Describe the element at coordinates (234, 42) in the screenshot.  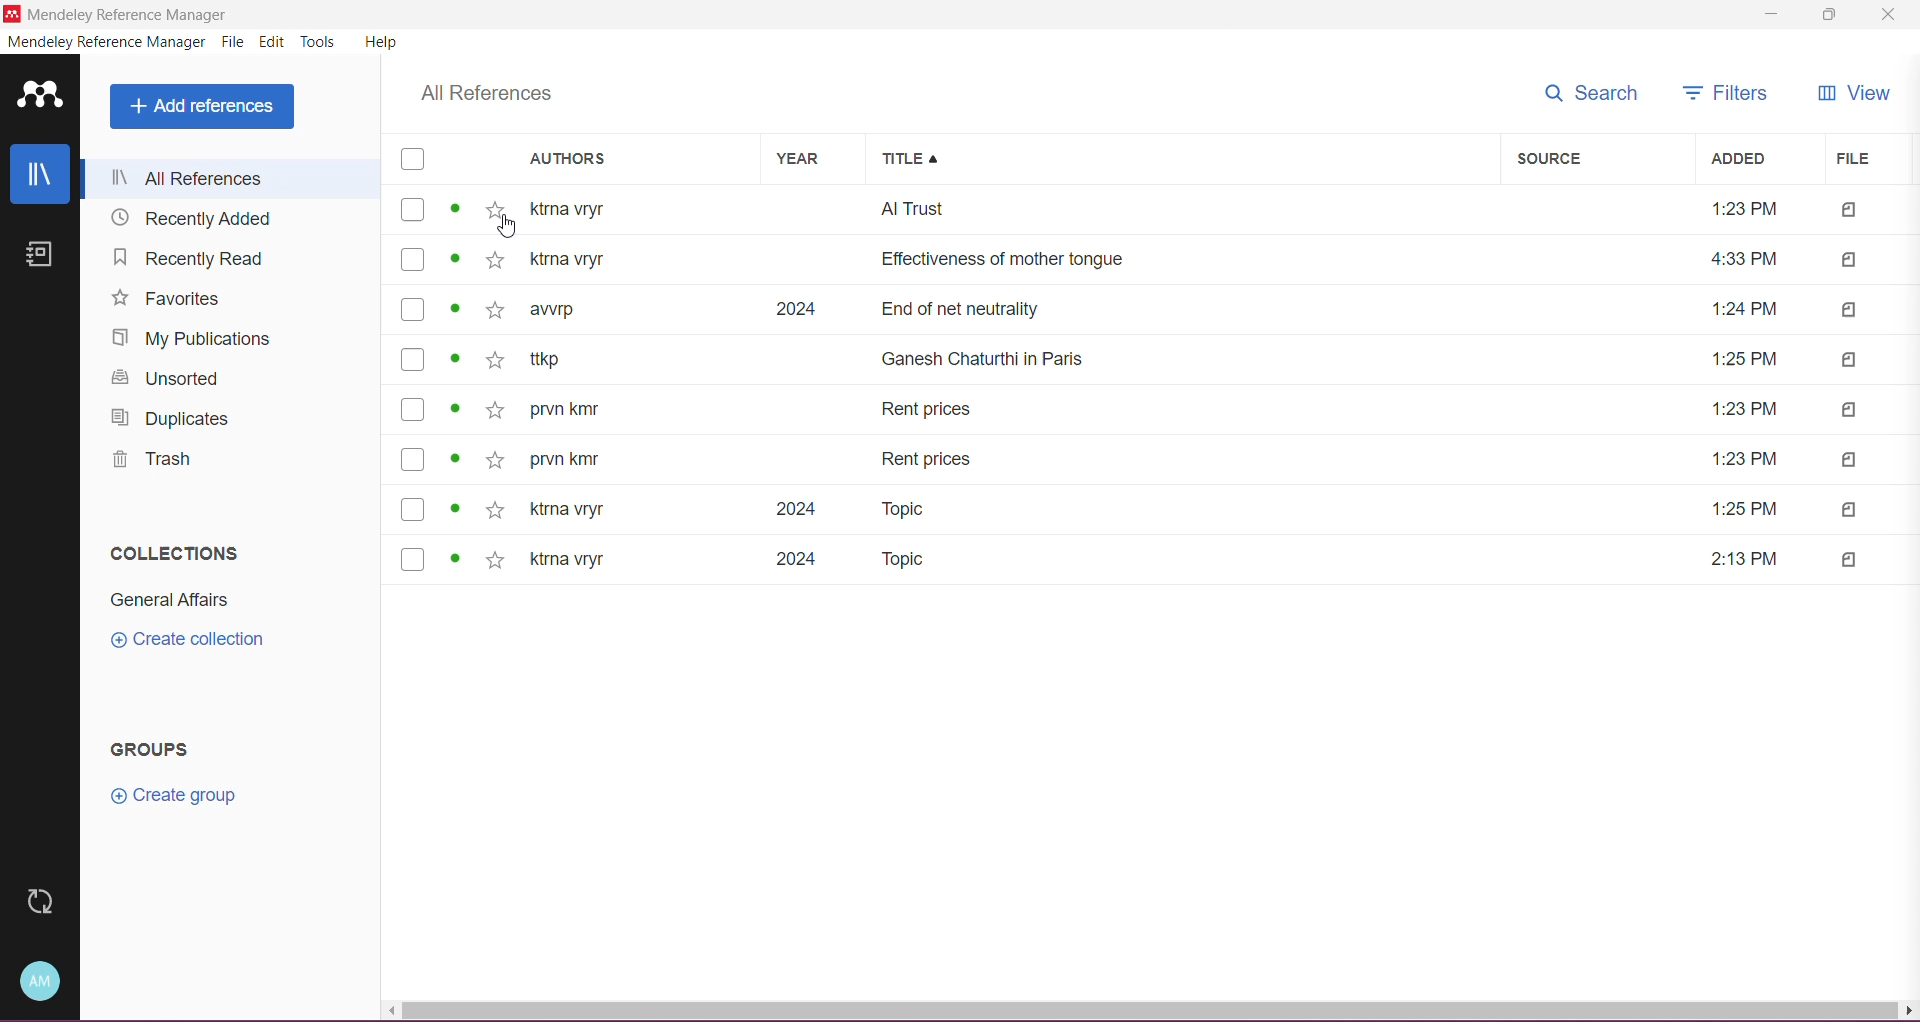
I see `File` at that location.